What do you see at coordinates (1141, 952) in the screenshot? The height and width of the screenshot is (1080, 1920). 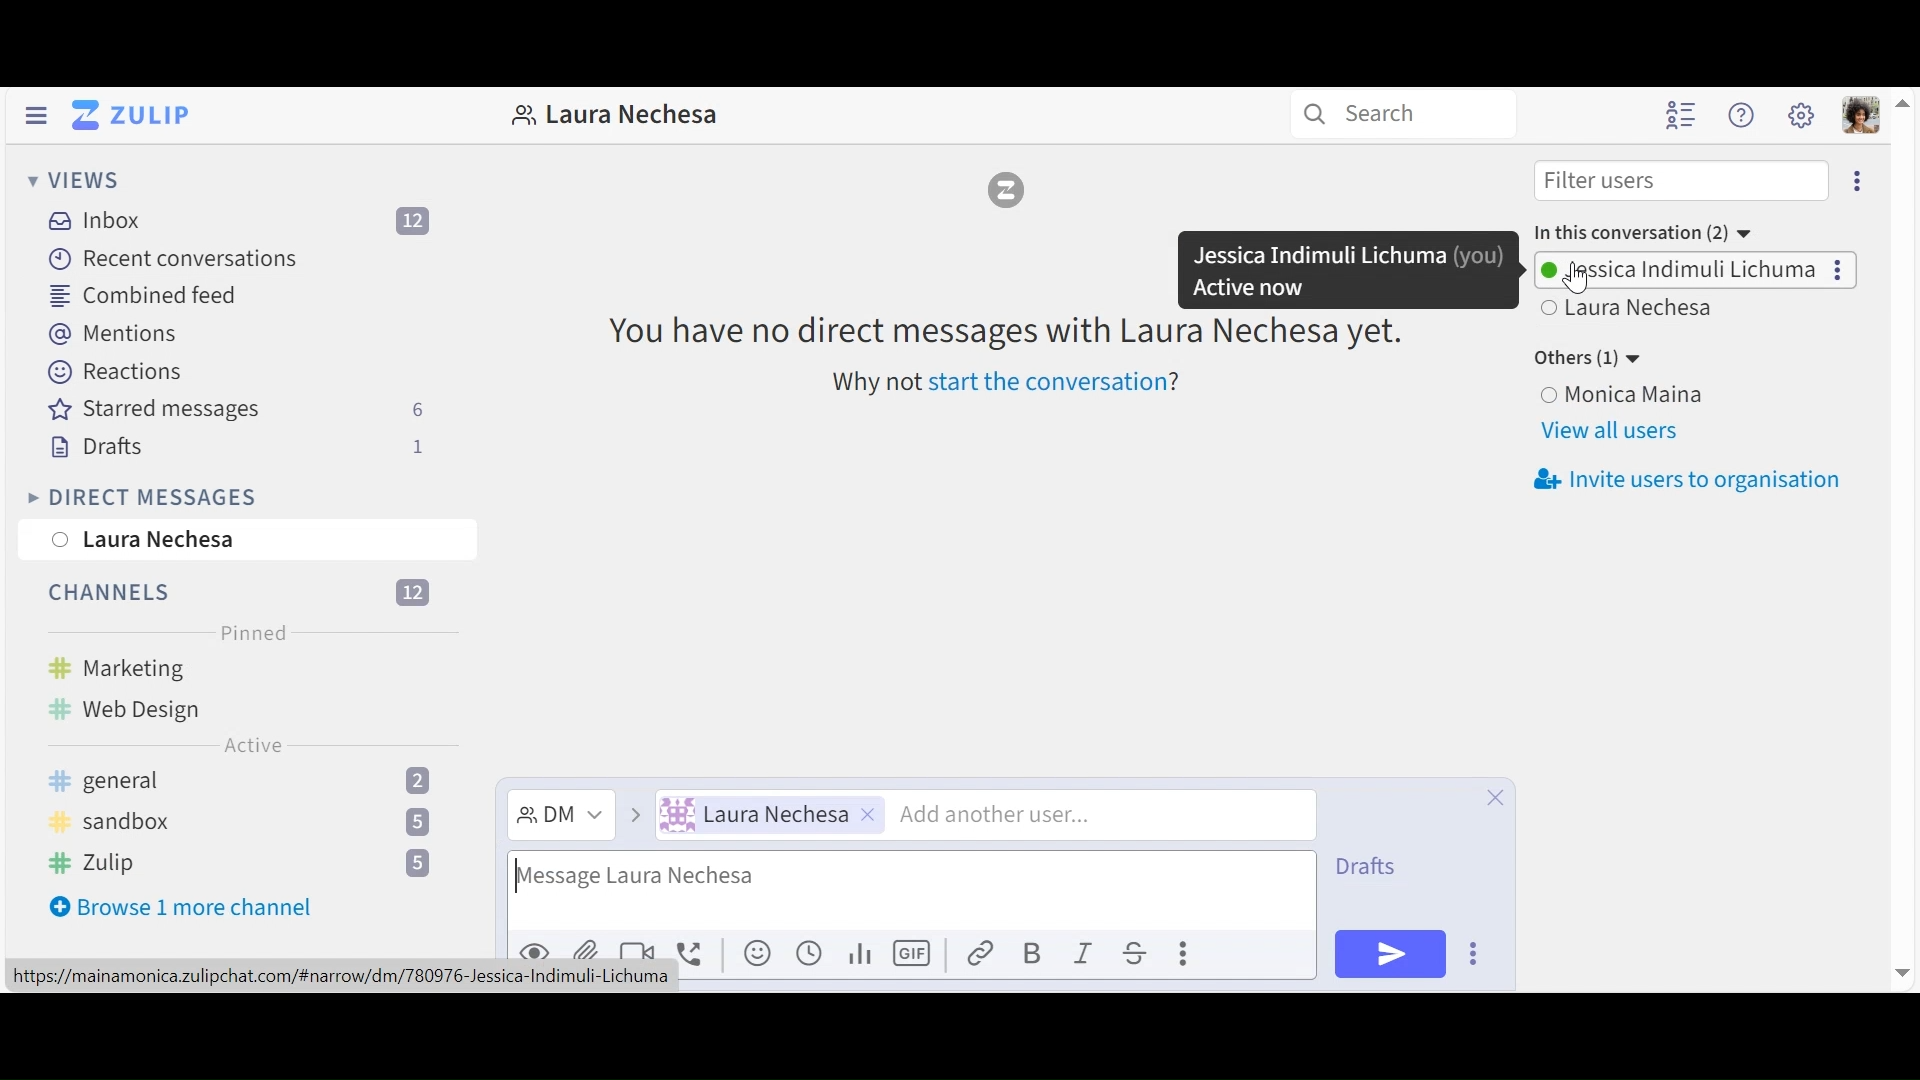 I see `Strikethrough` at bounding box center [1141, 952].